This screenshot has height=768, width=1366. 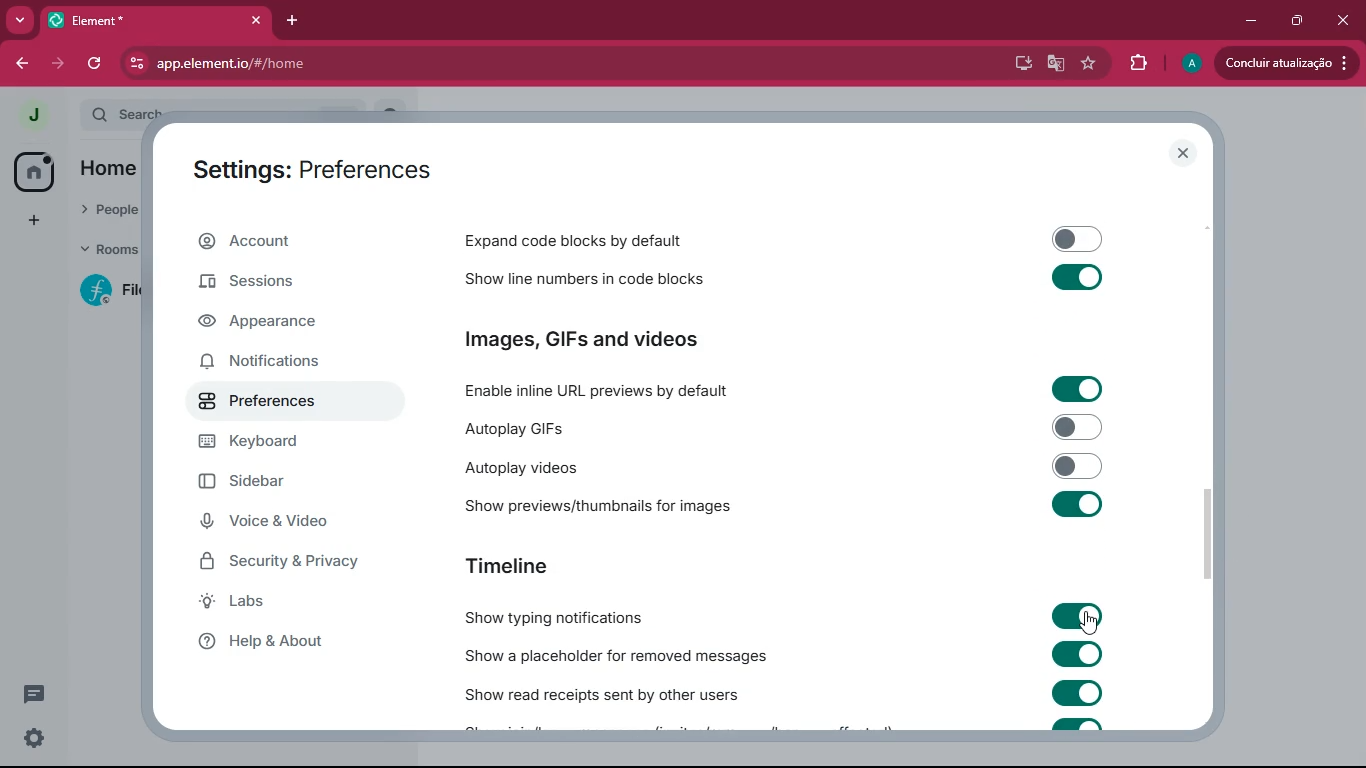 I want to click on sessions, so click(x=272, y=283).